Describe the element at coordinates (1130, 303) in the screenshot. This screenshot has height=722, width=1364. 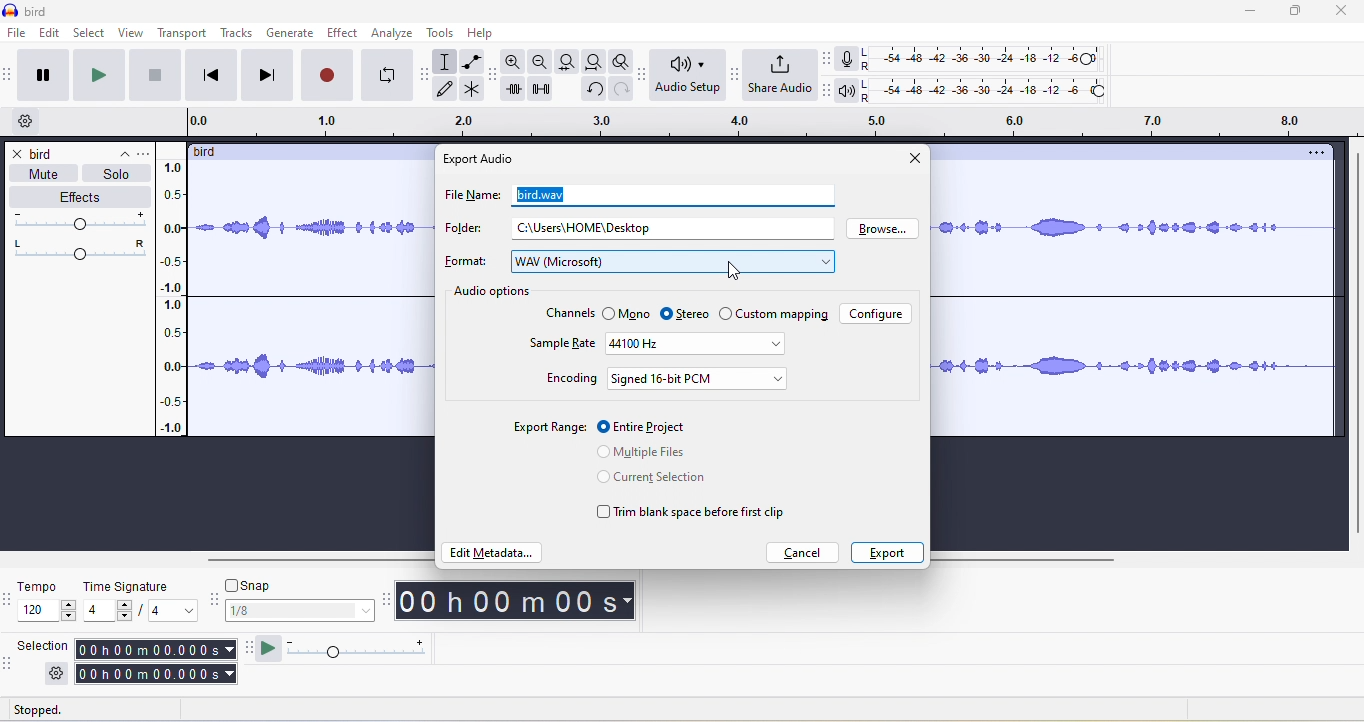
I see `audio track` at that location.